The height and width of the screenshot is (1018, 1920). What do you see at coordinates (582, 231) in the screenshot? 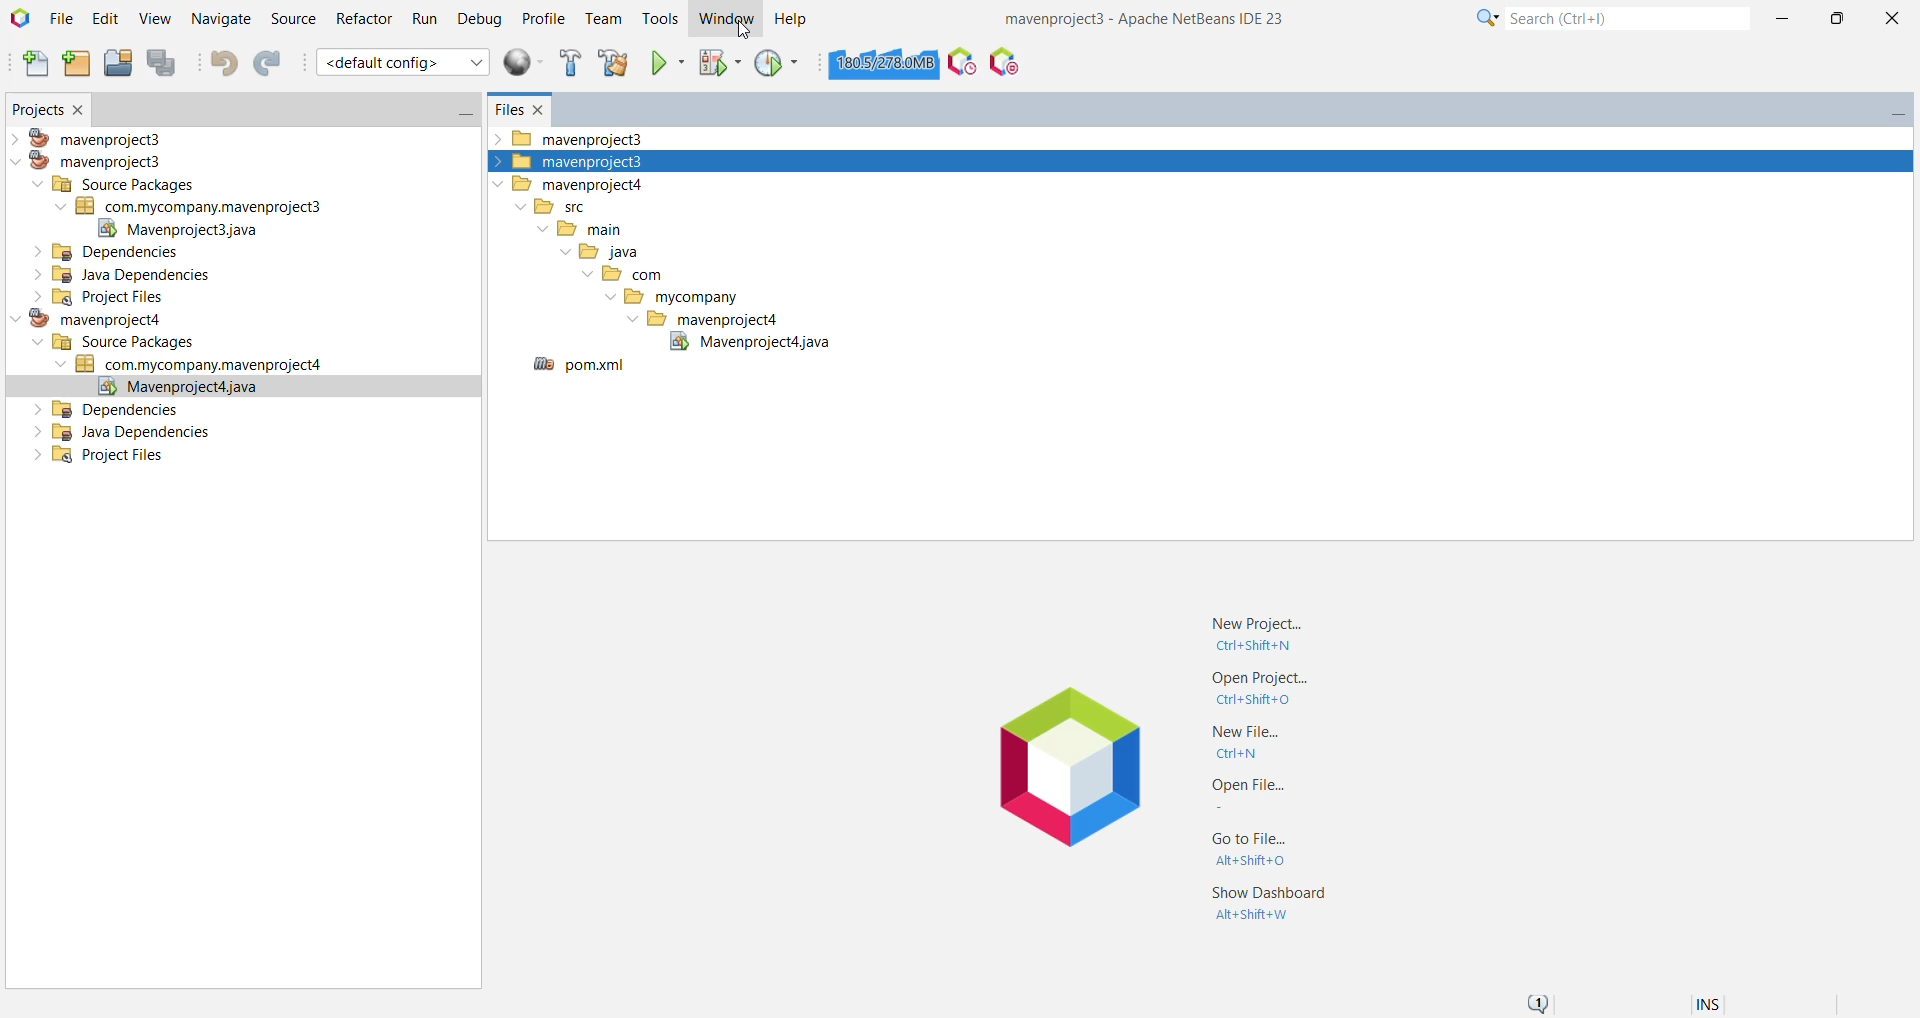
I see `main` at bounding box center [582, 231].